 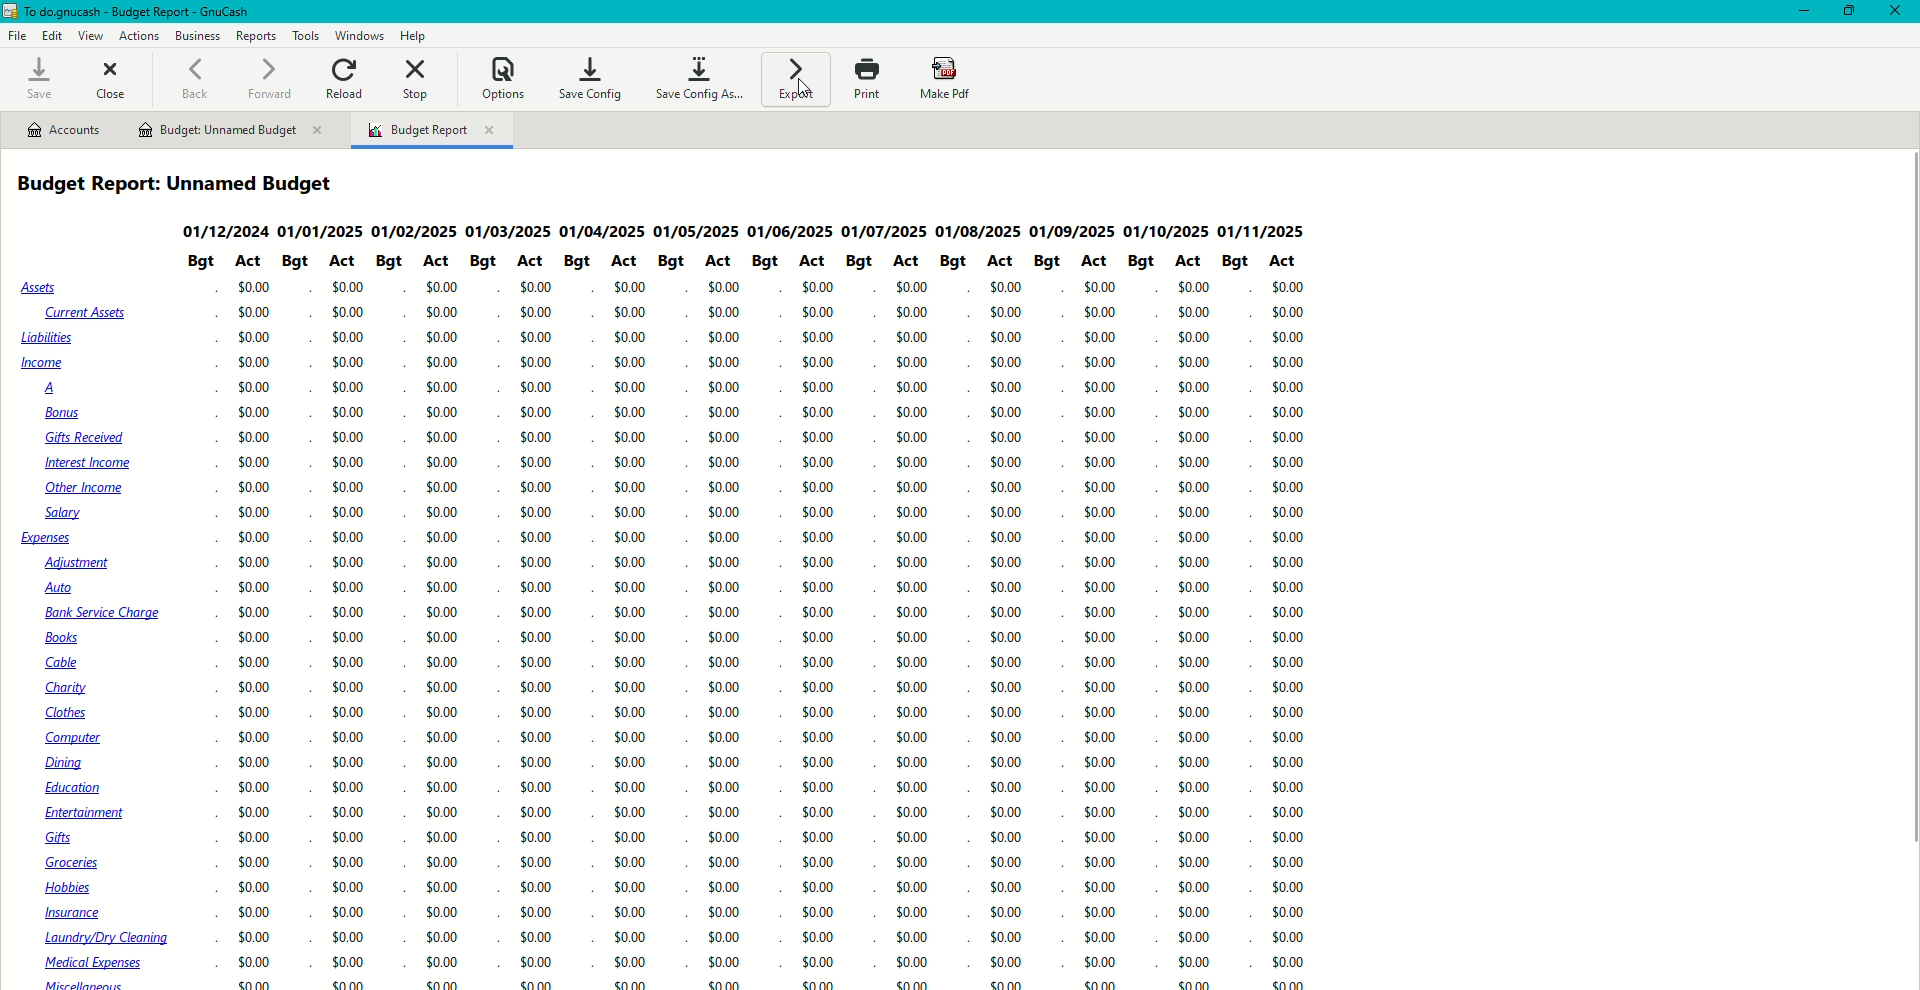 I want to click on $0.00, so click(x=629, y=362).